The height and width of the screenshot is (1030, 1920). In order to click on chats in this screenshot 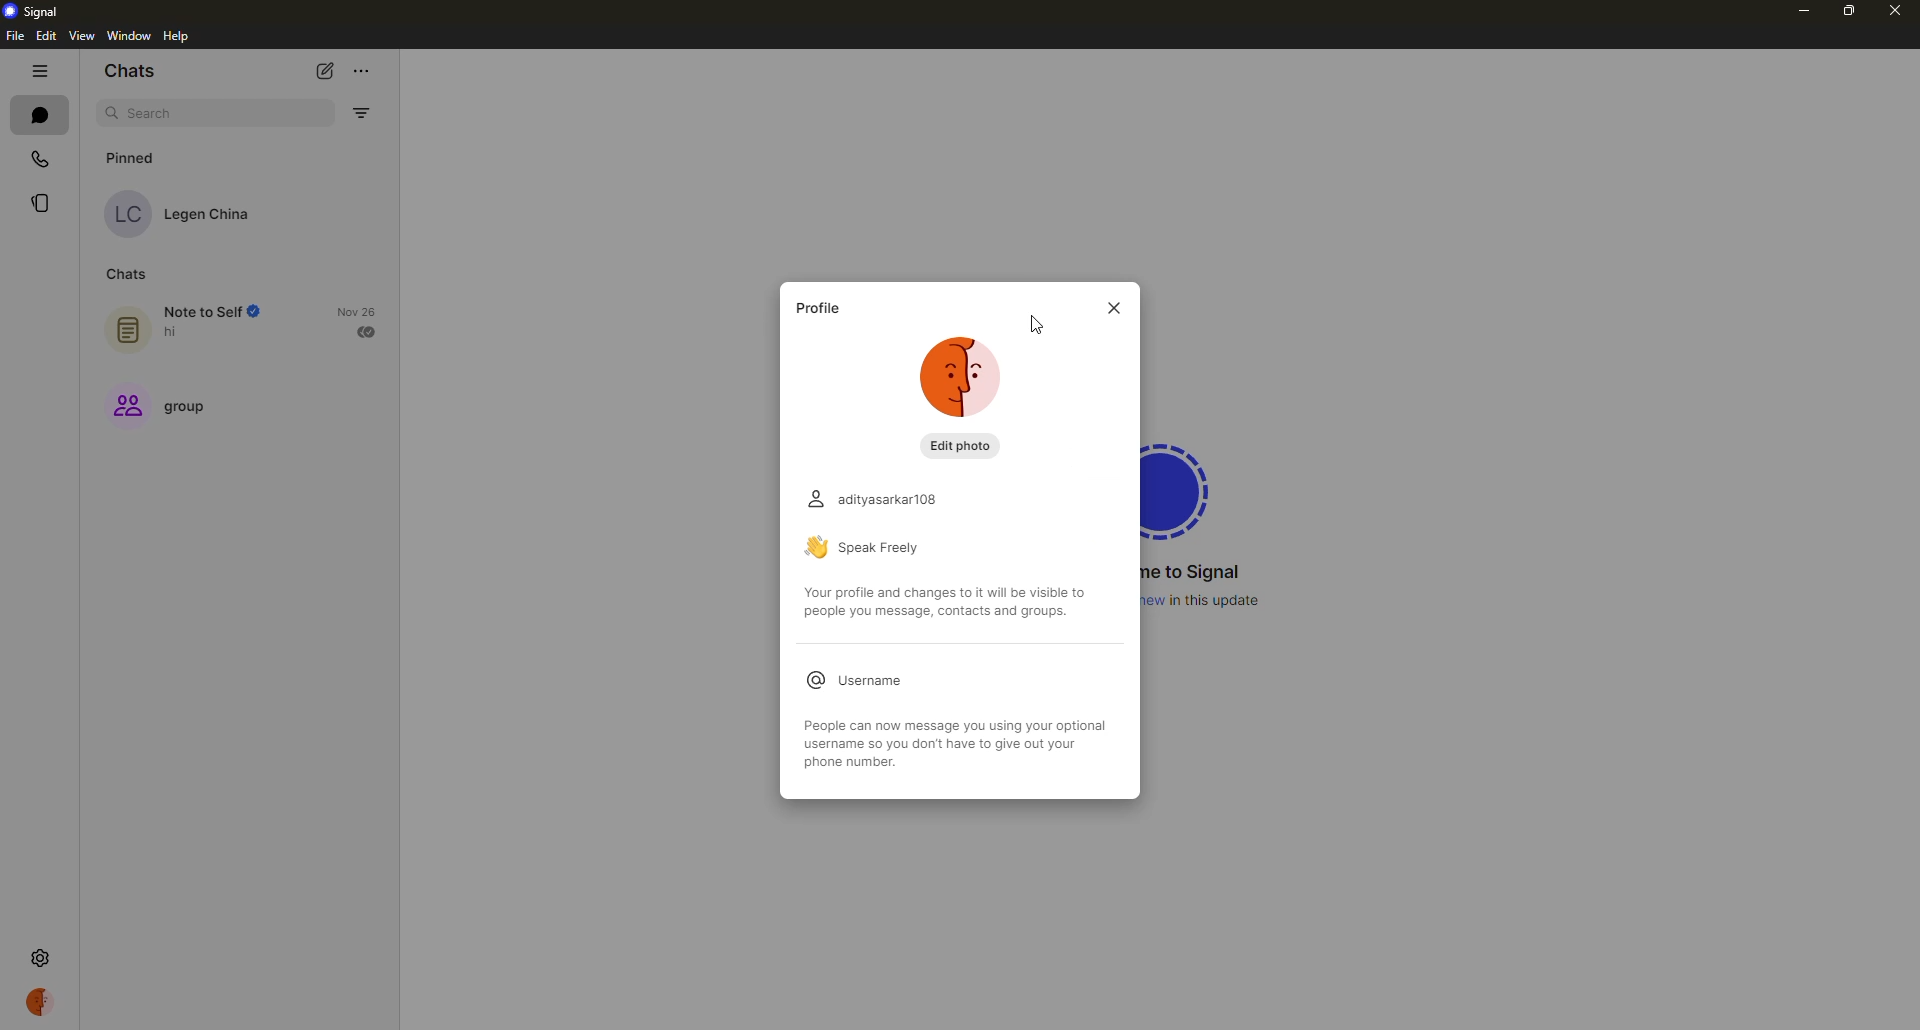, I will do `click(124, 276)`.